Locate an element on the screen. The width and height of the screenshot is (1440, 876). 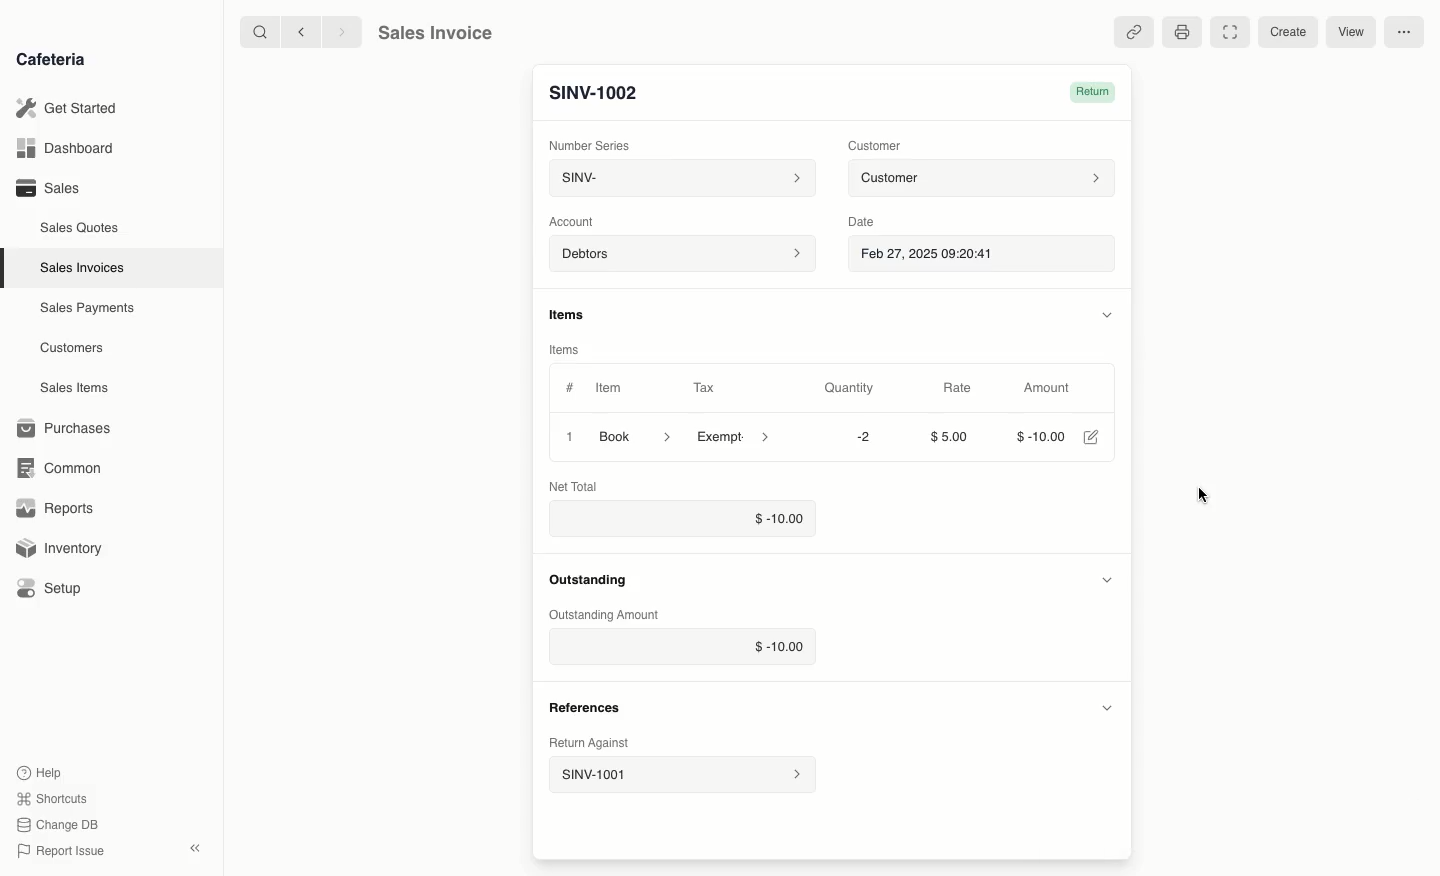
Print is located at coordinates (1182, 33).